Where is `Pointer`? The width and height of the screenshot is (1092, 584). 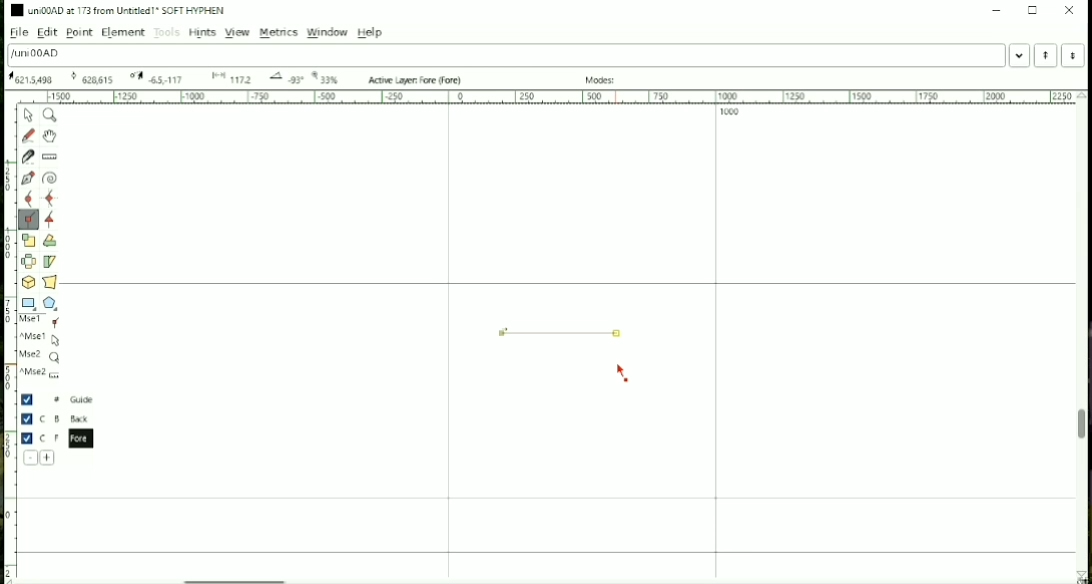
Pointer is located at coordinates (30, 115).